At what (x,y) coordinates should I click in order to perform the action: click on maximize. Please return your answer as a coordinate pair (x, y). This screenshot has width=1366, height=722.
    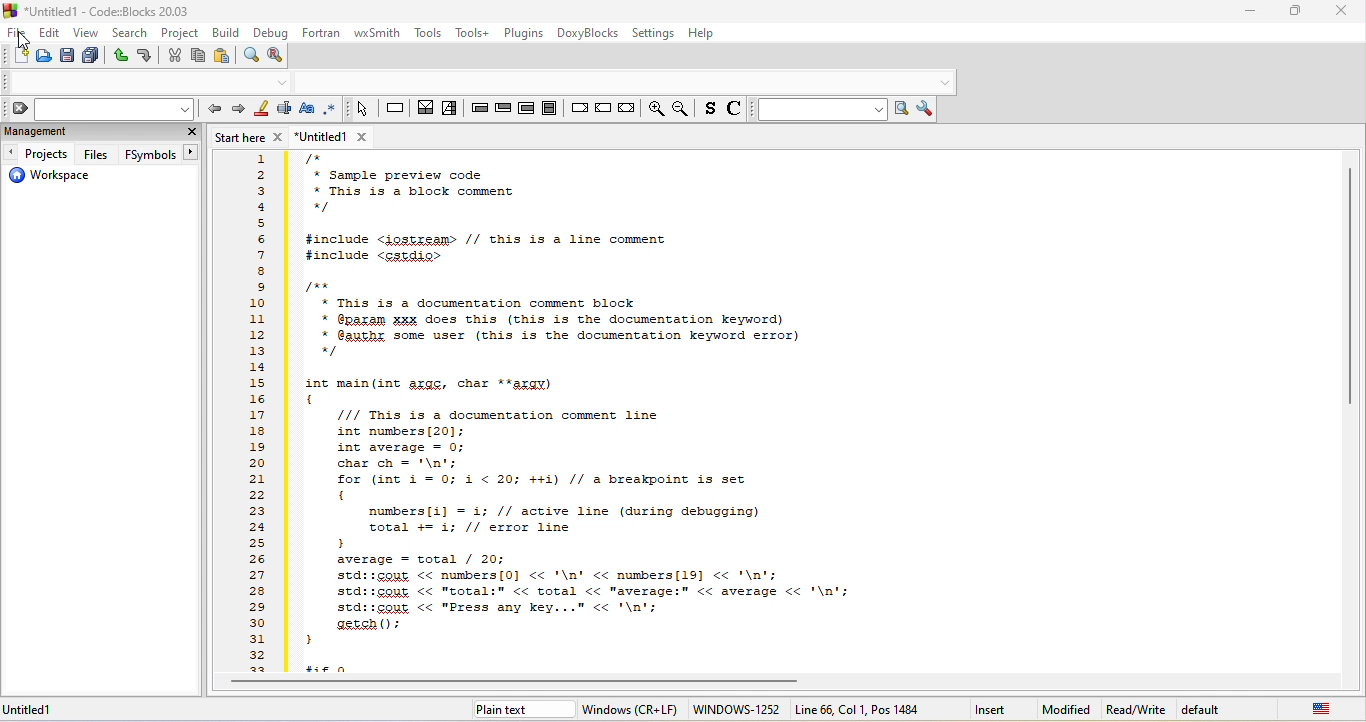
    Looking at the image, I should click on (1298, 9).